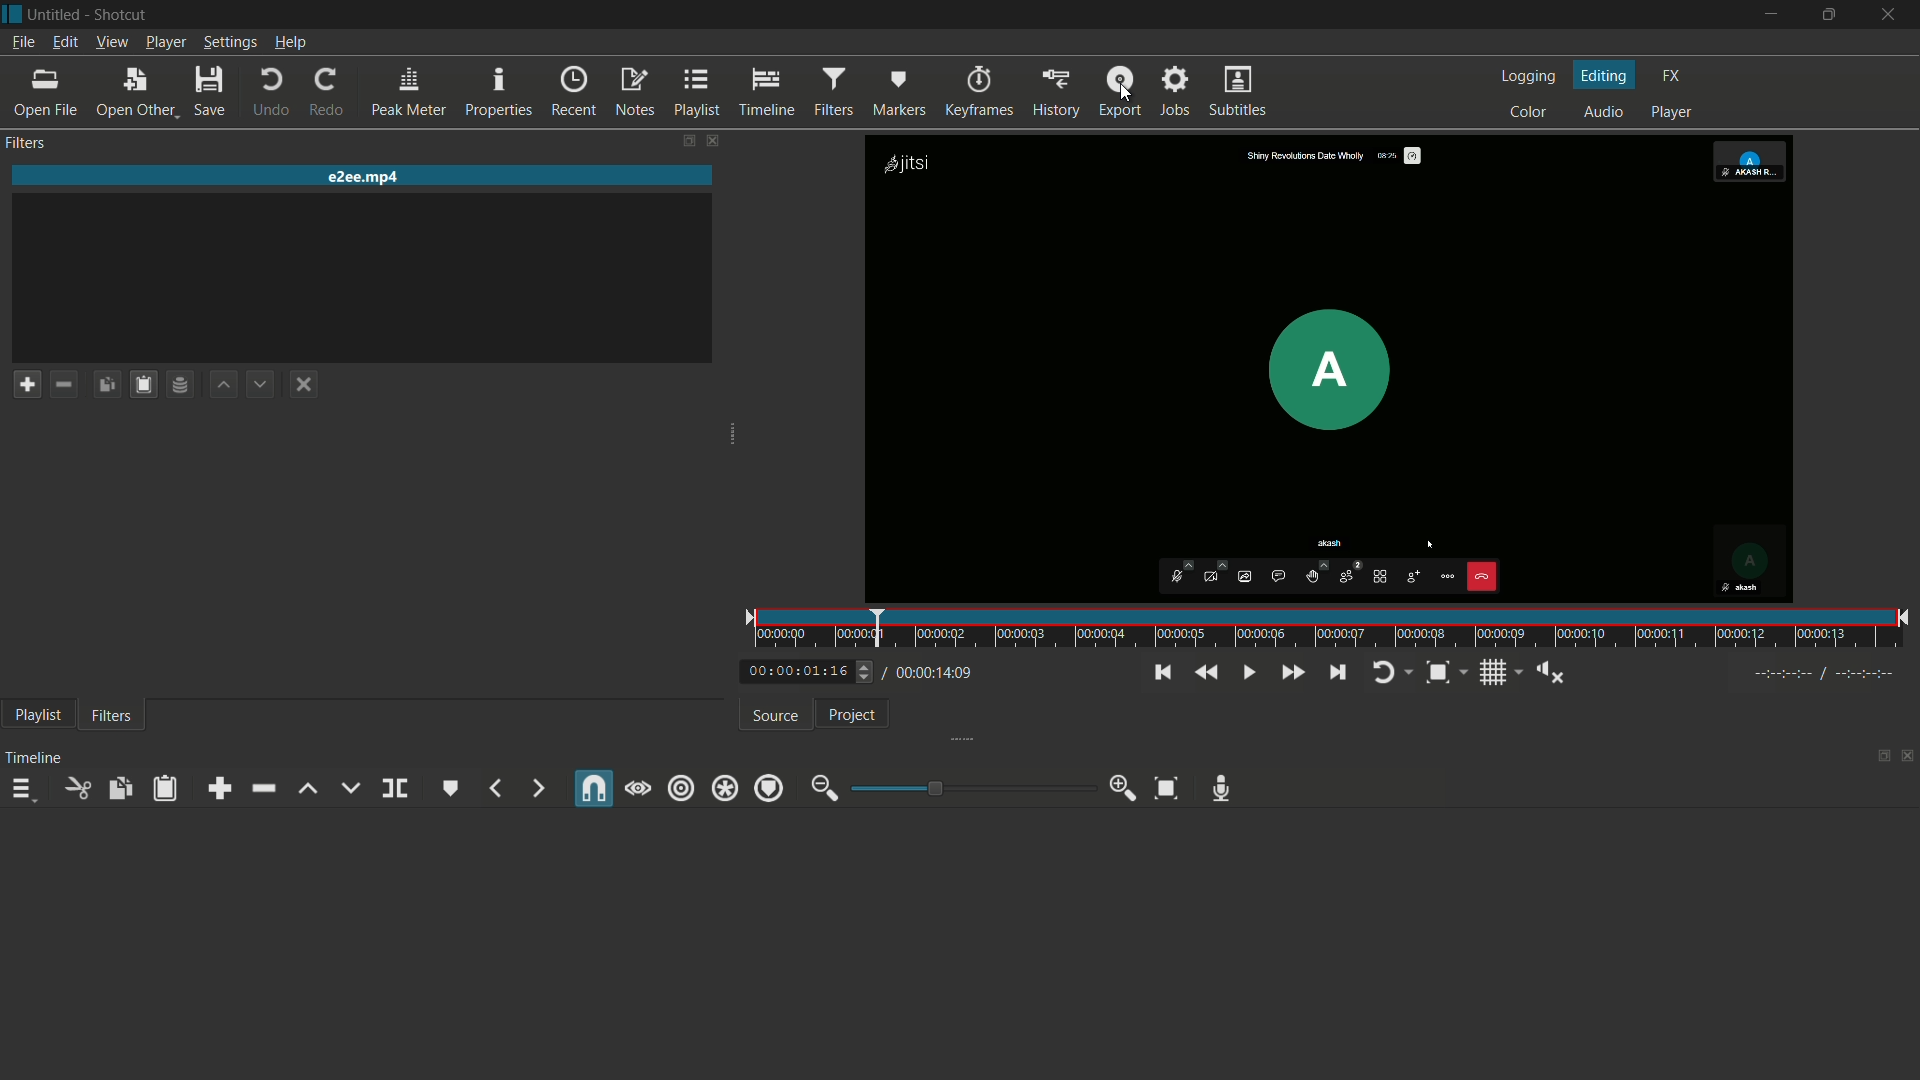 The width and height of the screenshot is (1920, 1080). Describe the element at coordinates (12, 12) in the screenshot. I see `app icon` at that location.